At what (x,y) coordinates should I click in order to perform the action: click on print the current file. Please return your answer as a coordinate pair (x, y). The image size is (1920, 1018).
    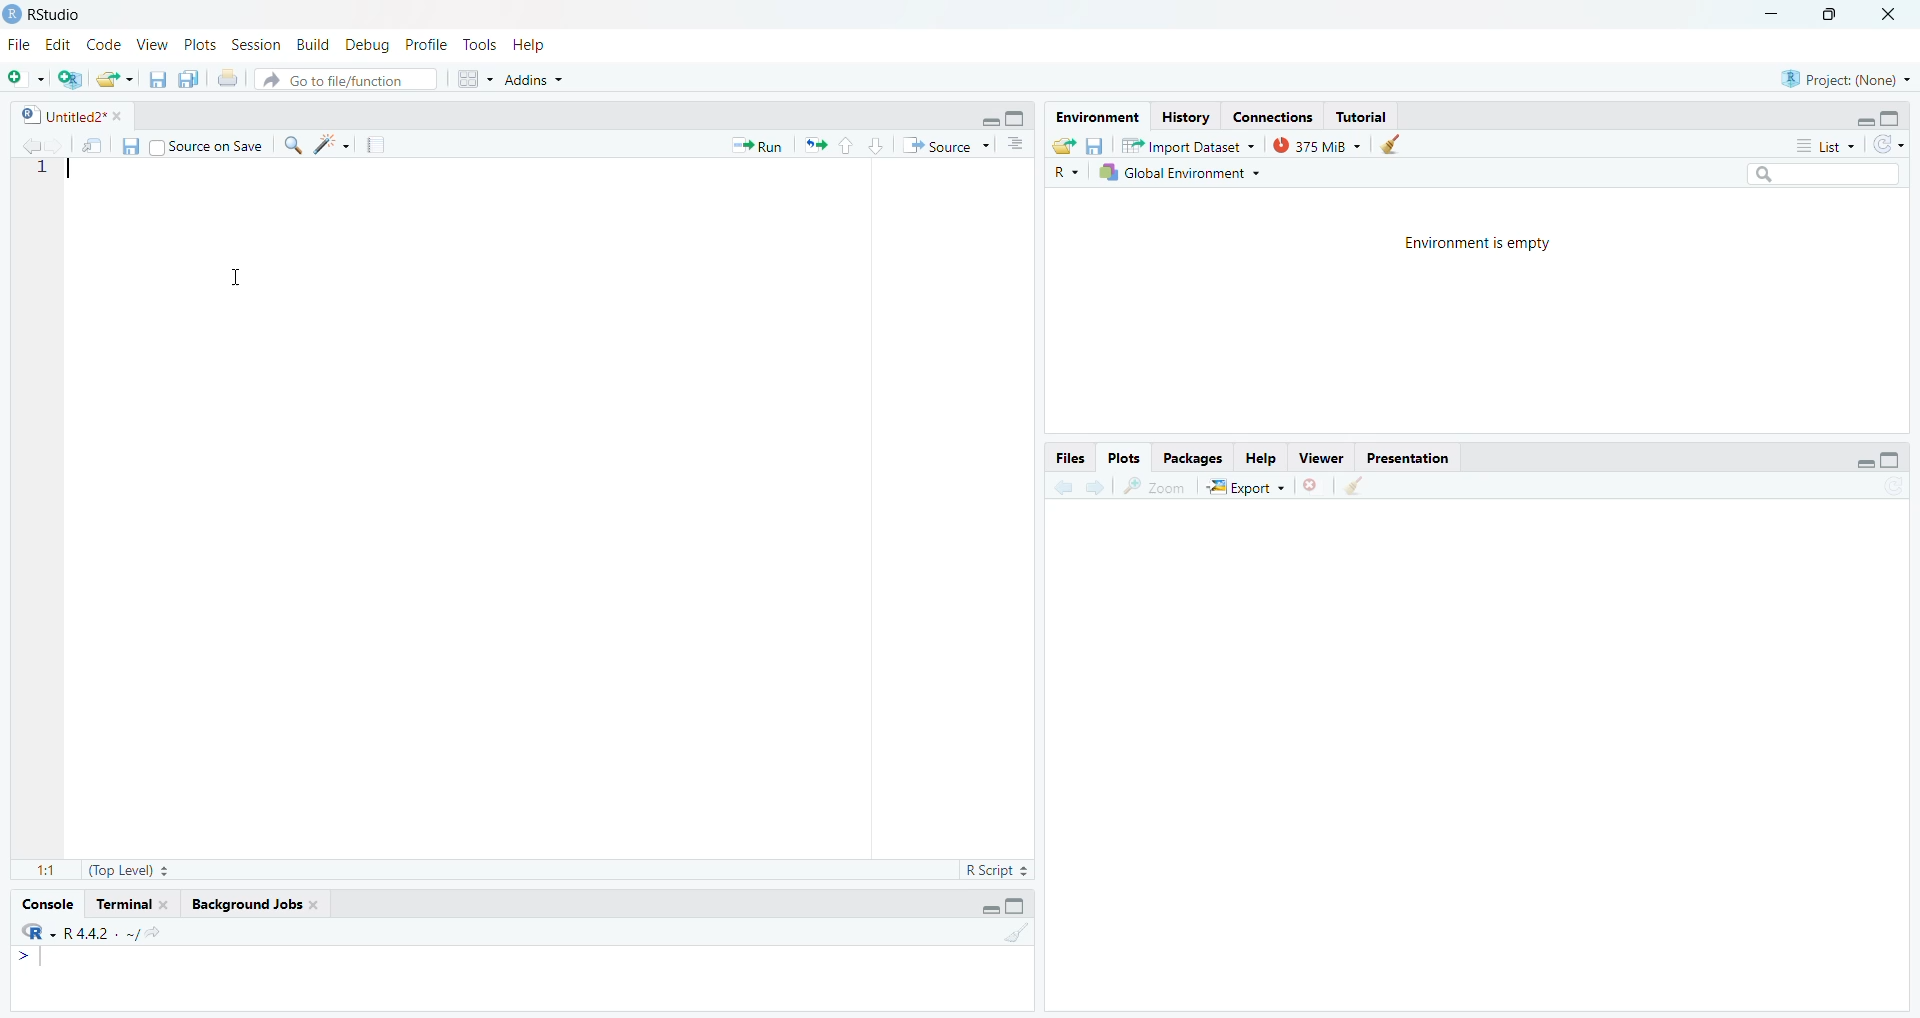
    Looking at the image, I should click on (232, 78).